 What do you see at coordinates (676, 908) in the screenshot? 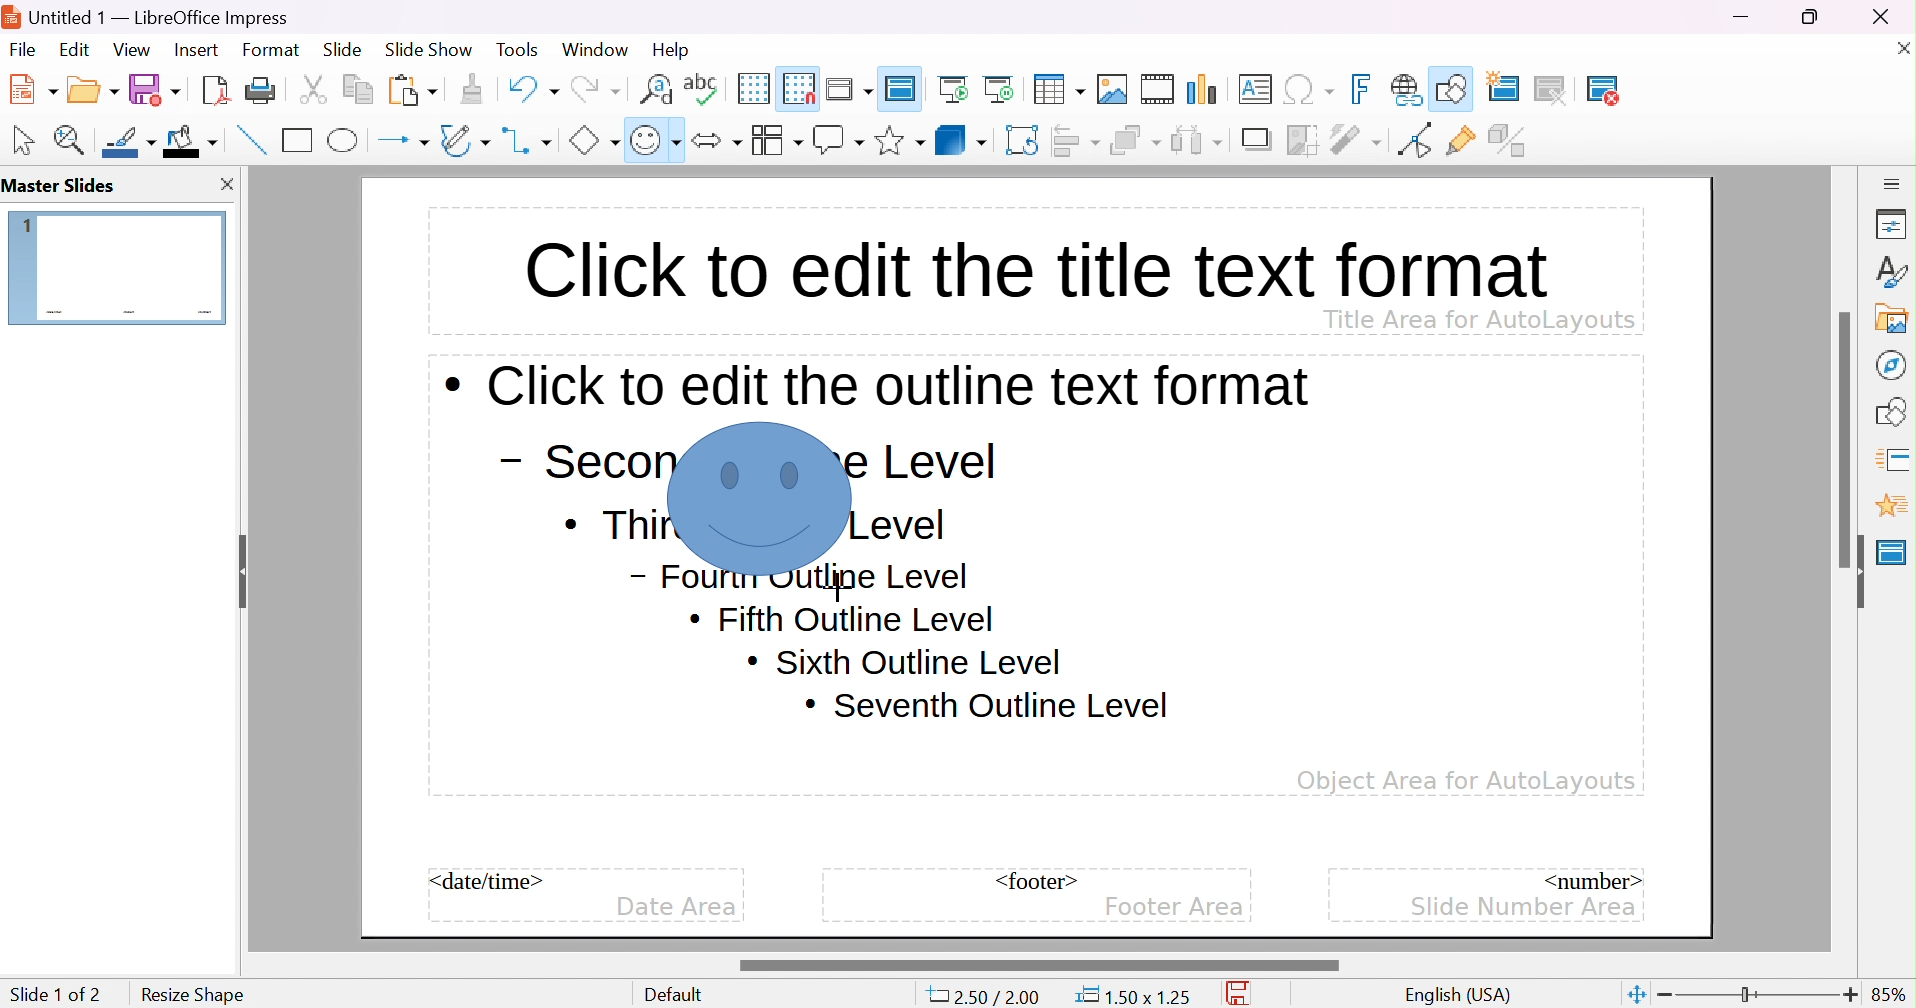
I see `date area` at bounding box center [676, 908].